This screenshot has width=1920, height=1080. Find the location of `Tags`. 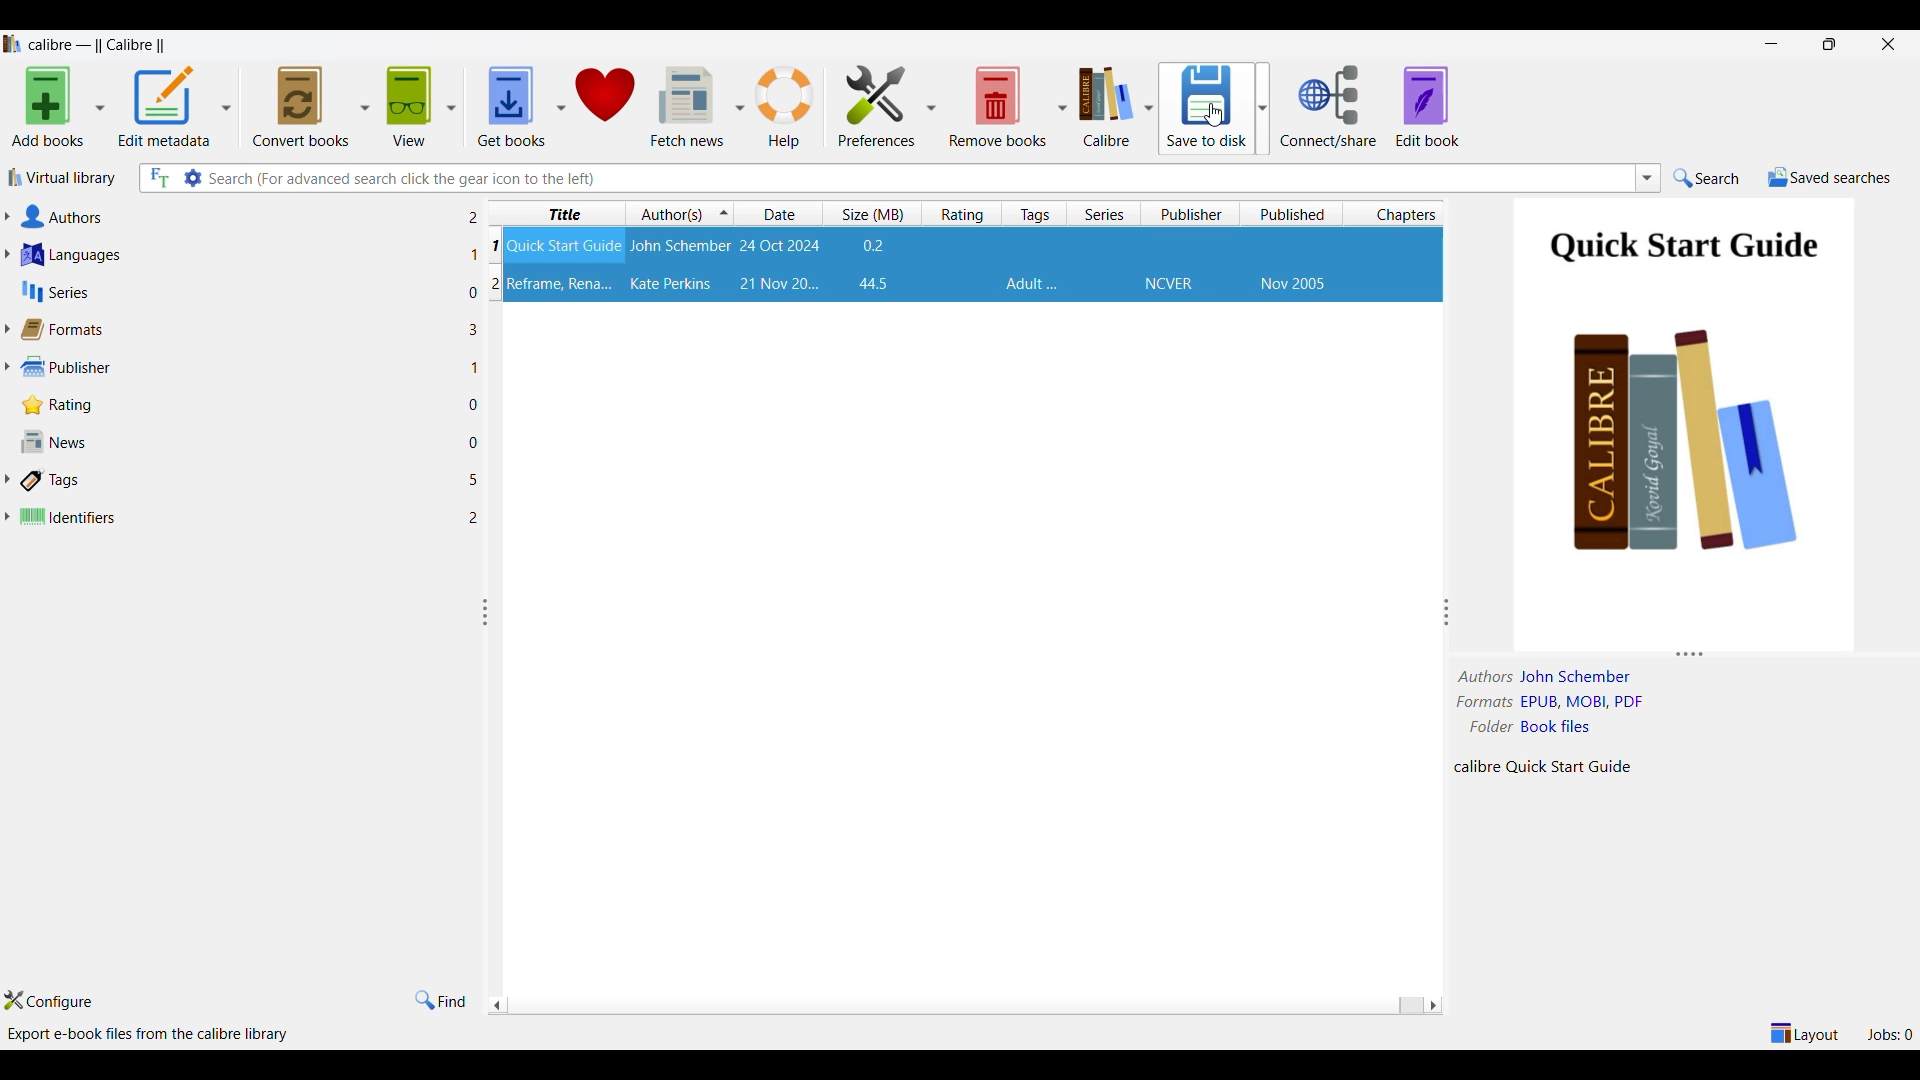

Tags is located at coordinates (230, 480).